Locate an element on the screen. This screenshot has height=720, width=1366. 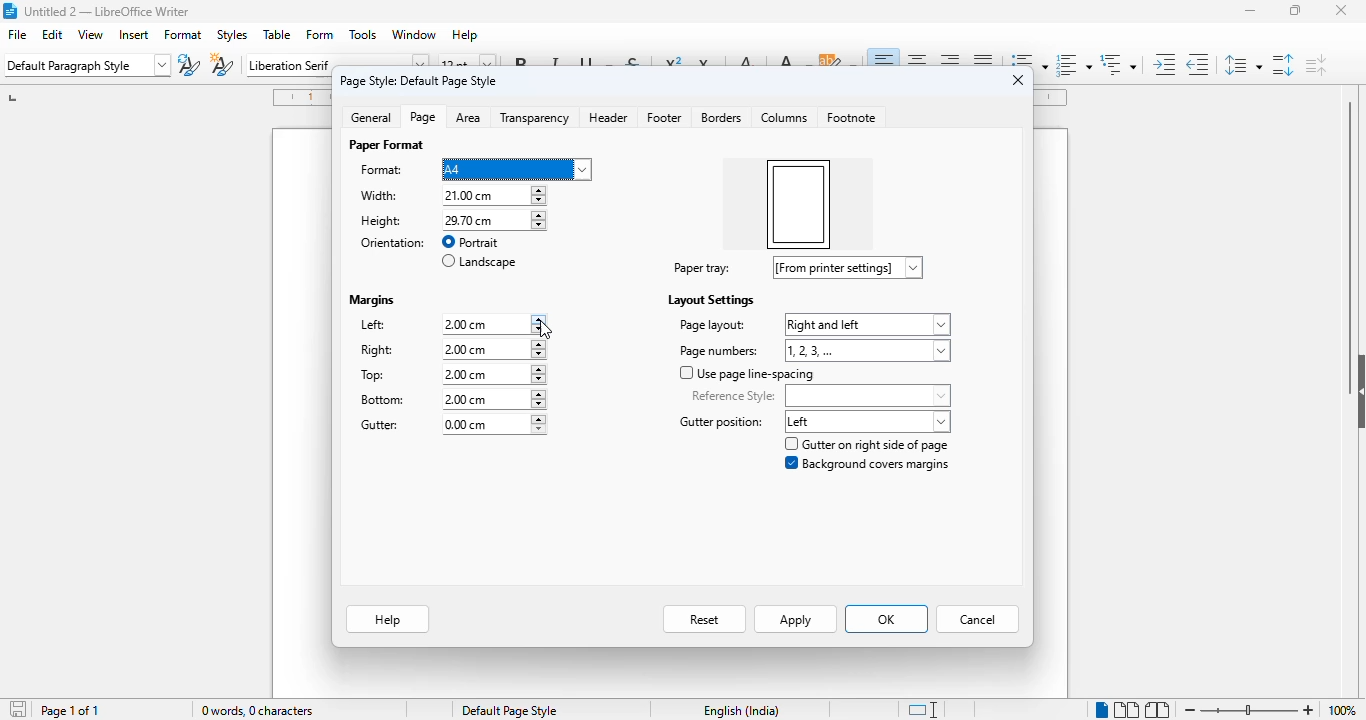
gutter:  is located at coordinates (381, 425).